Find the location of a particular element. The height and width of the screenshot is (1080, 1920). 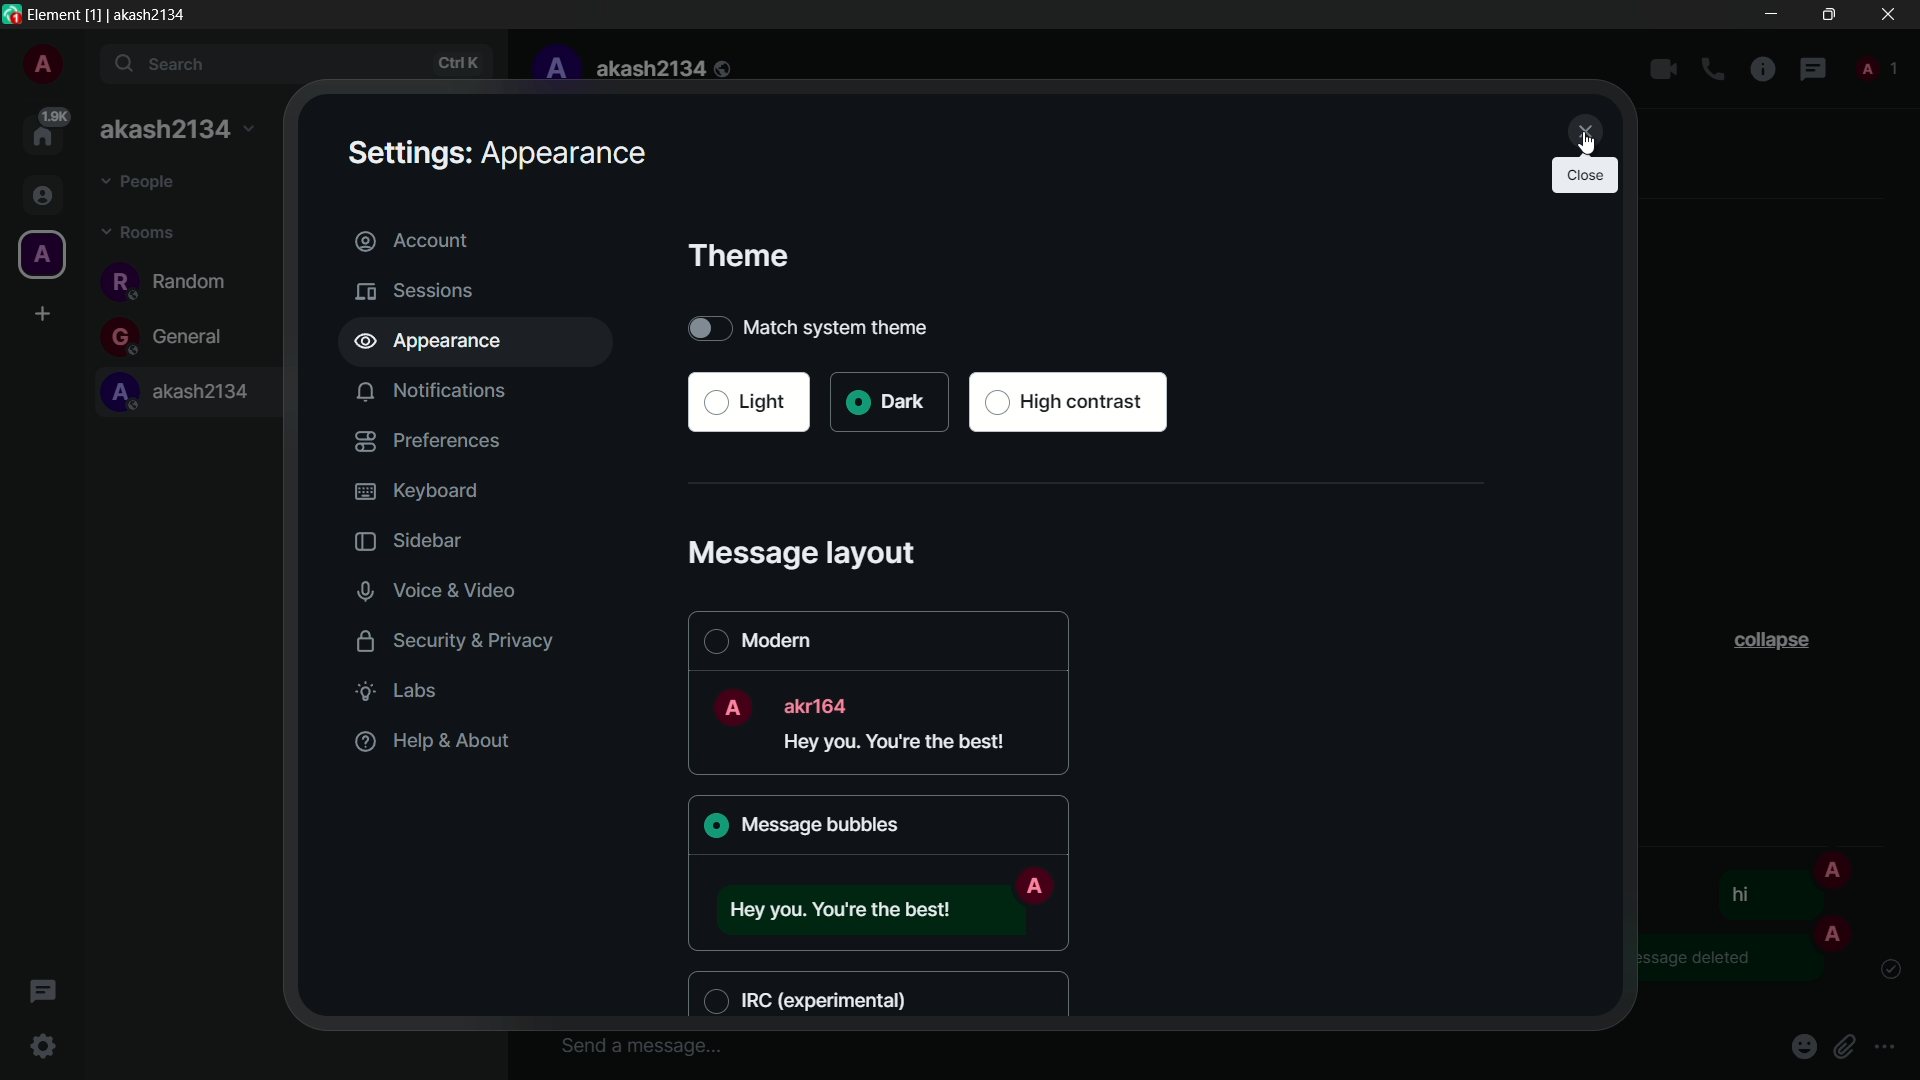

profile icon is located at coordinates (40, 255).